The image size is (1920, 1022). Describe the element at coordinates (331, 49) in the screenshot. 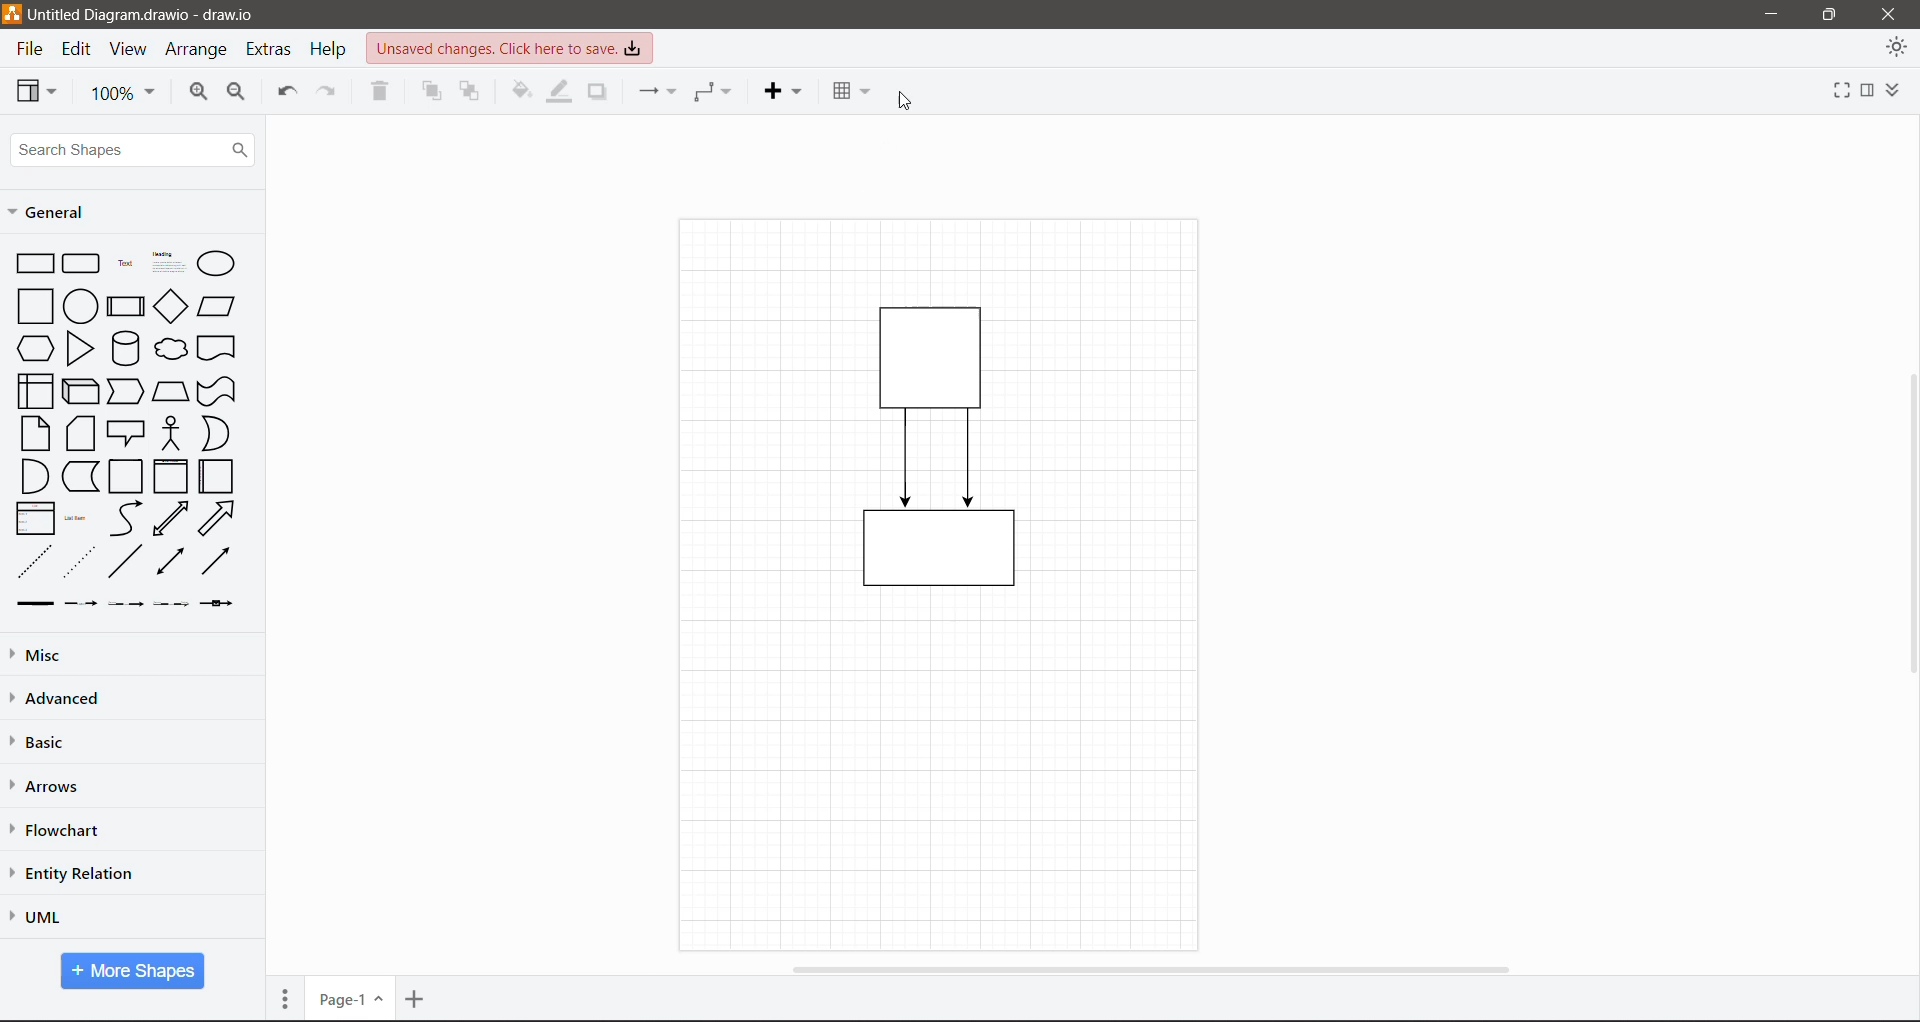

I see `Help` at that location.